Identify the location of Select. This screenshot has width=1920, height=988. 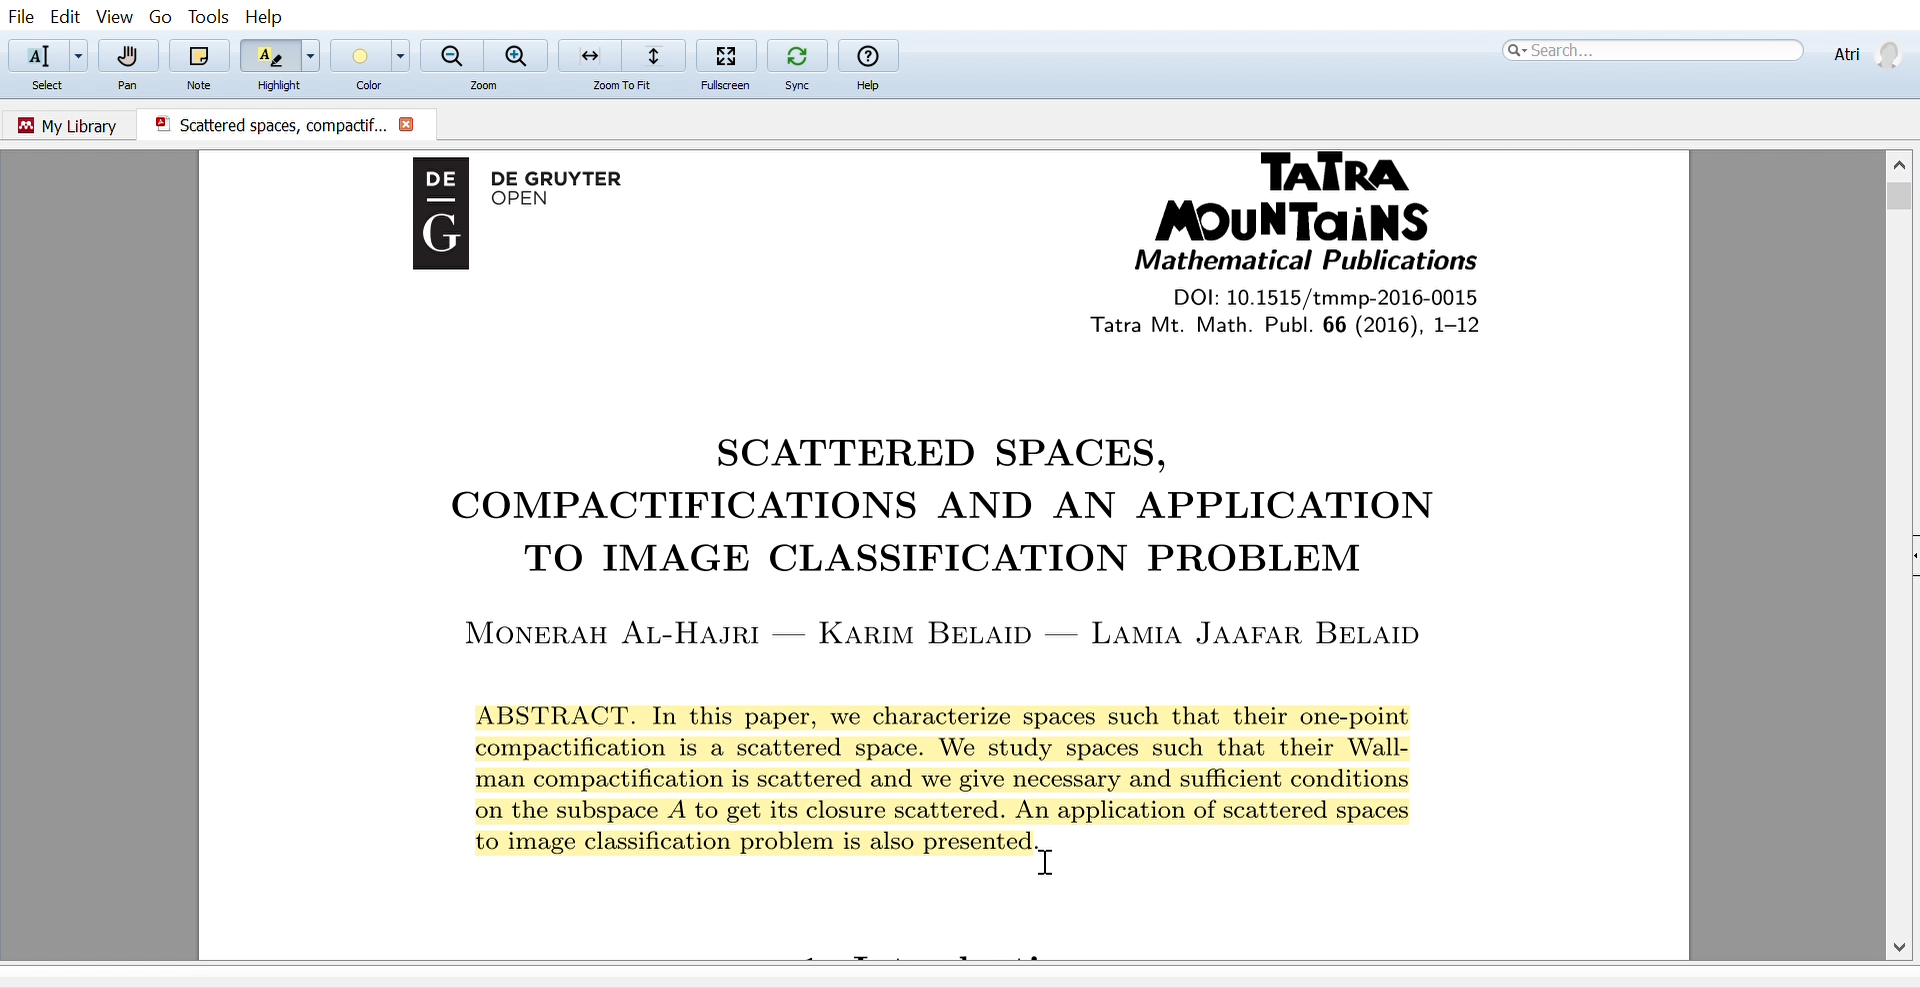
(55, 87).